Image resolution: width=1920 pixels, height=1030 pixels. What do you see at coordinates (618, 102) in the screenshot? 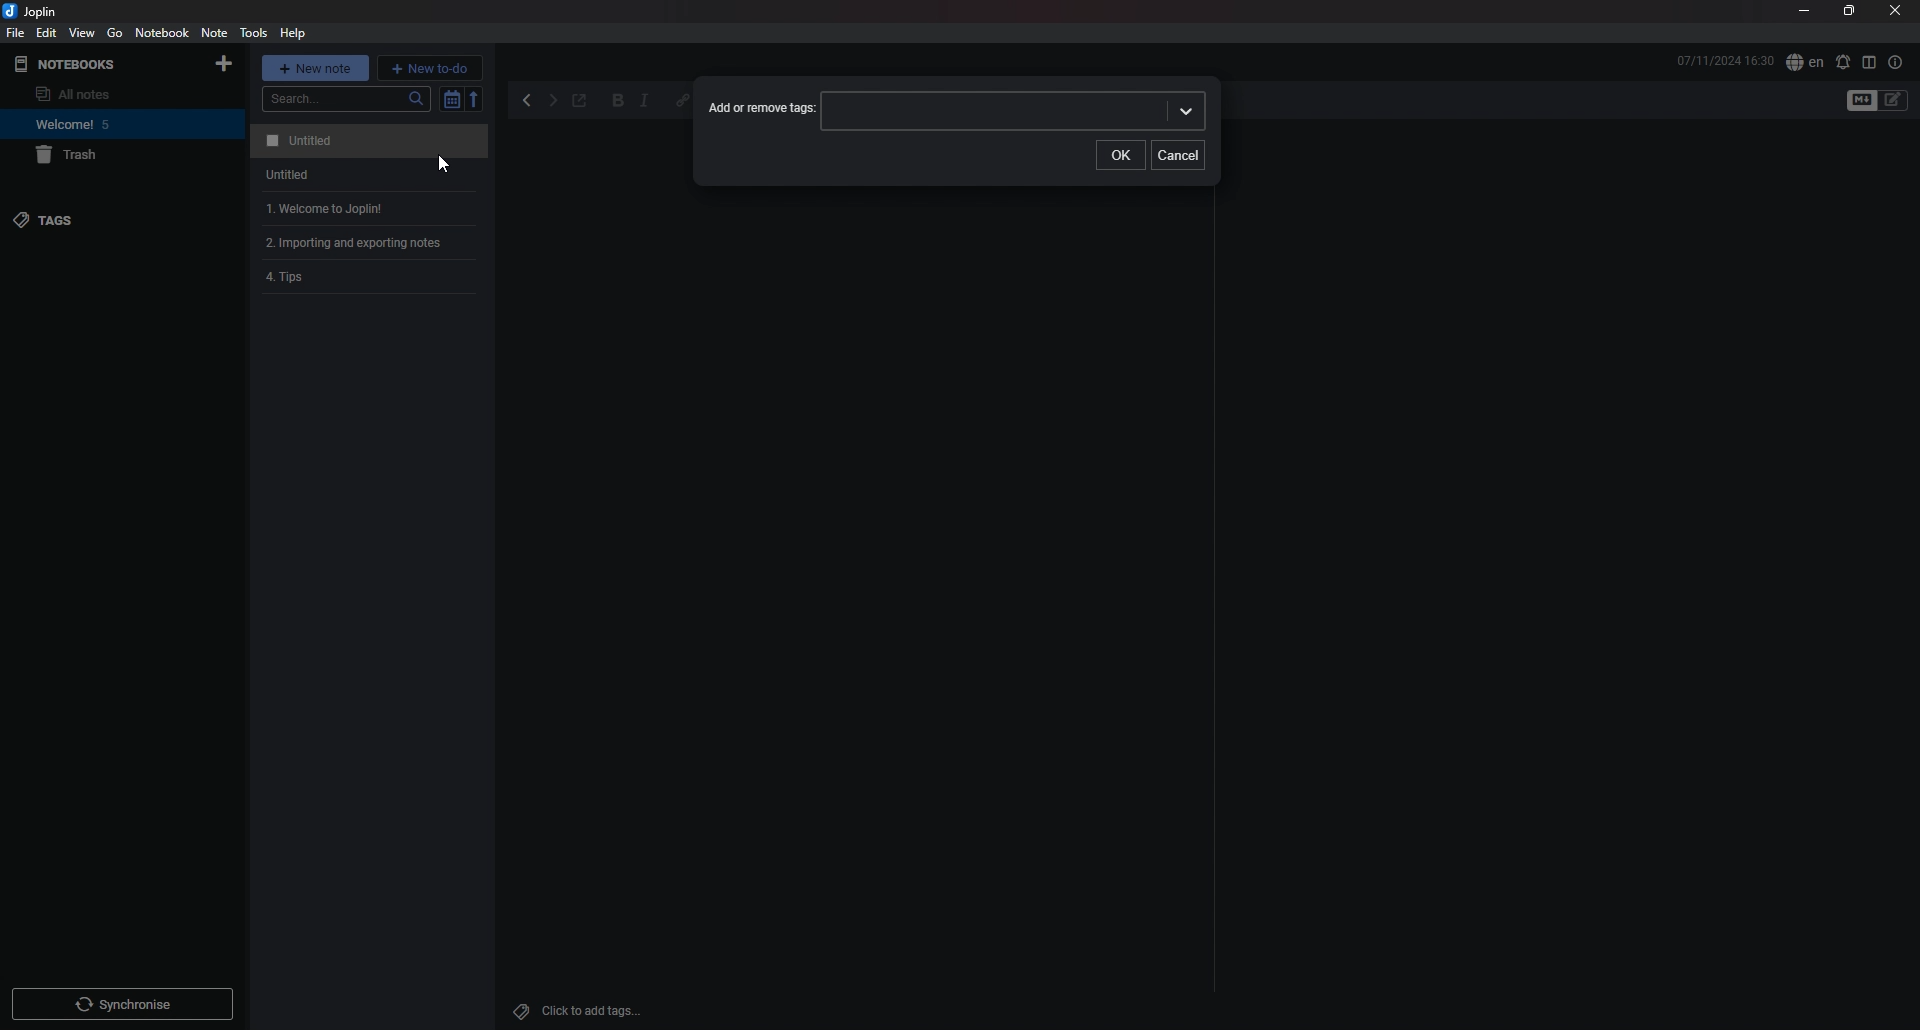
I see `bold` at bounding box center [618, 102].